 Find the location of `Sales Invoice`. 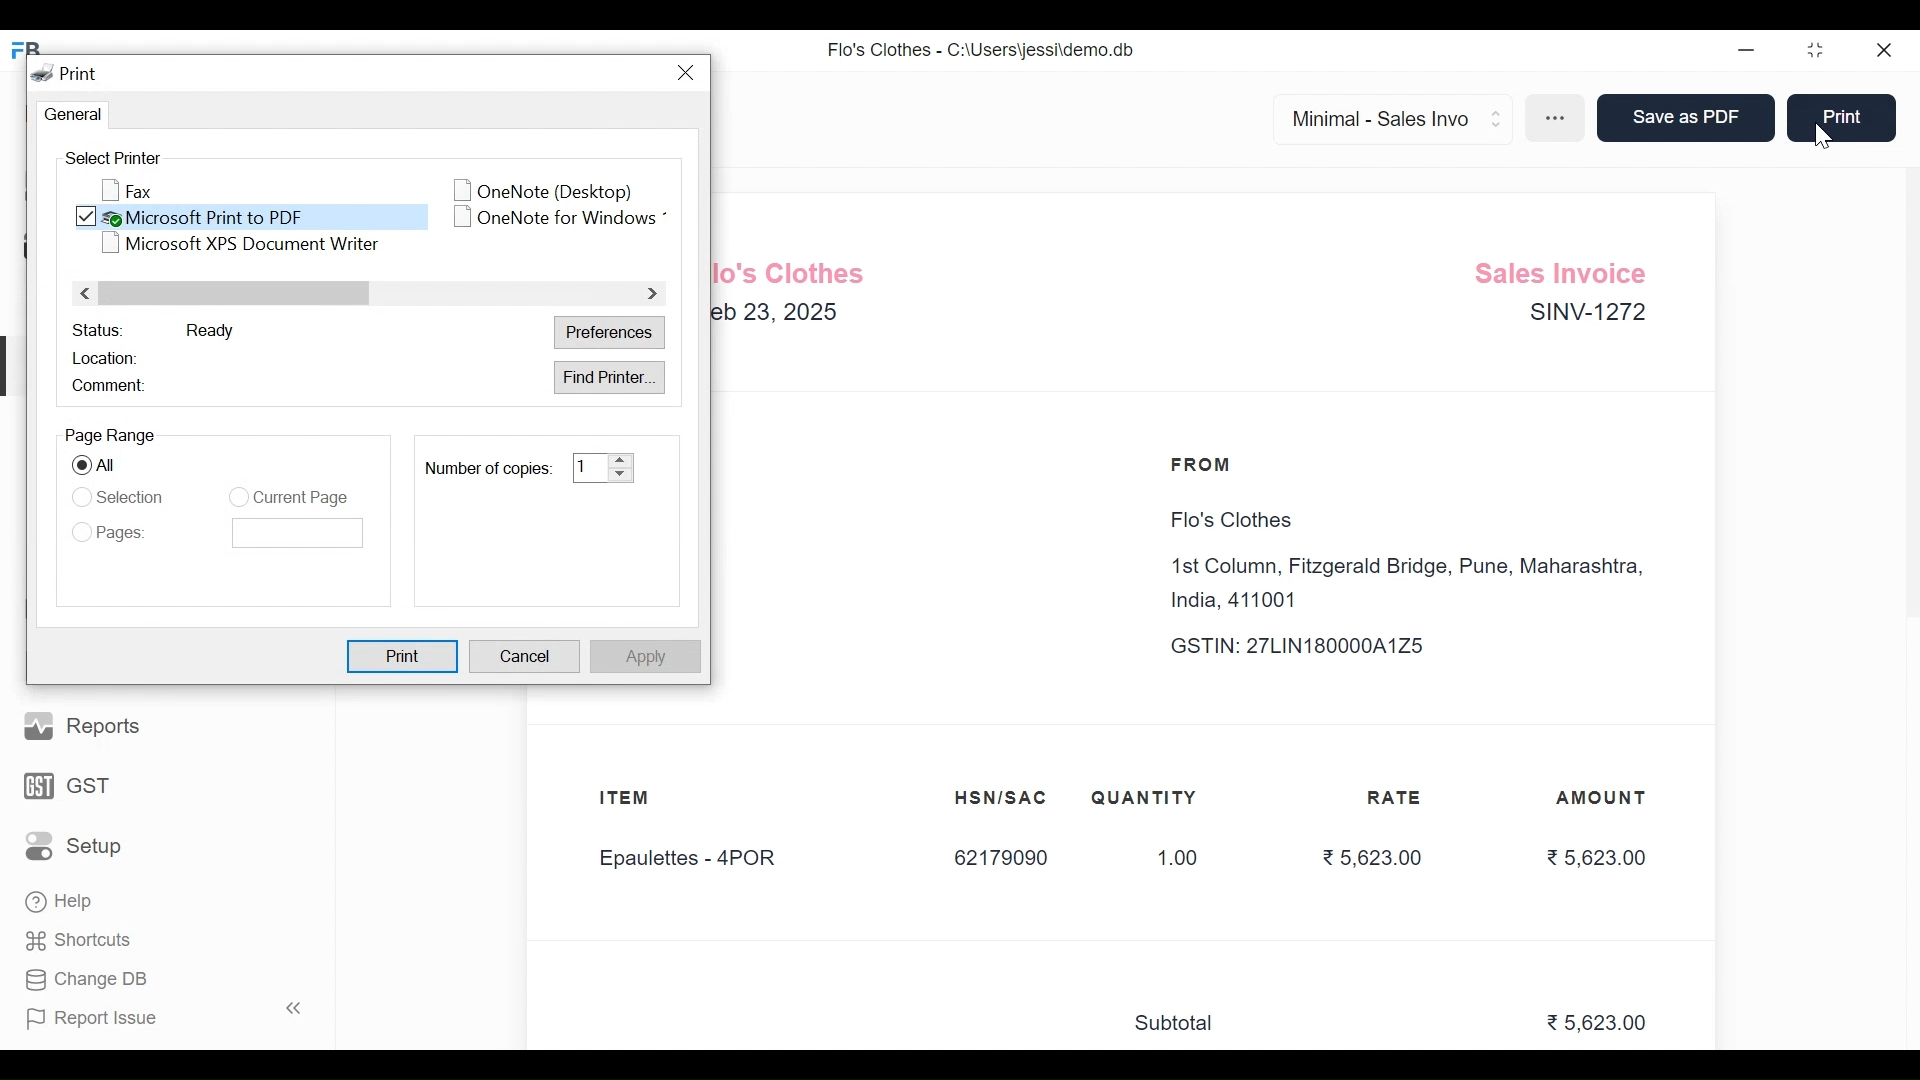

Sales Invoice is located at coordinates (1567, 270).